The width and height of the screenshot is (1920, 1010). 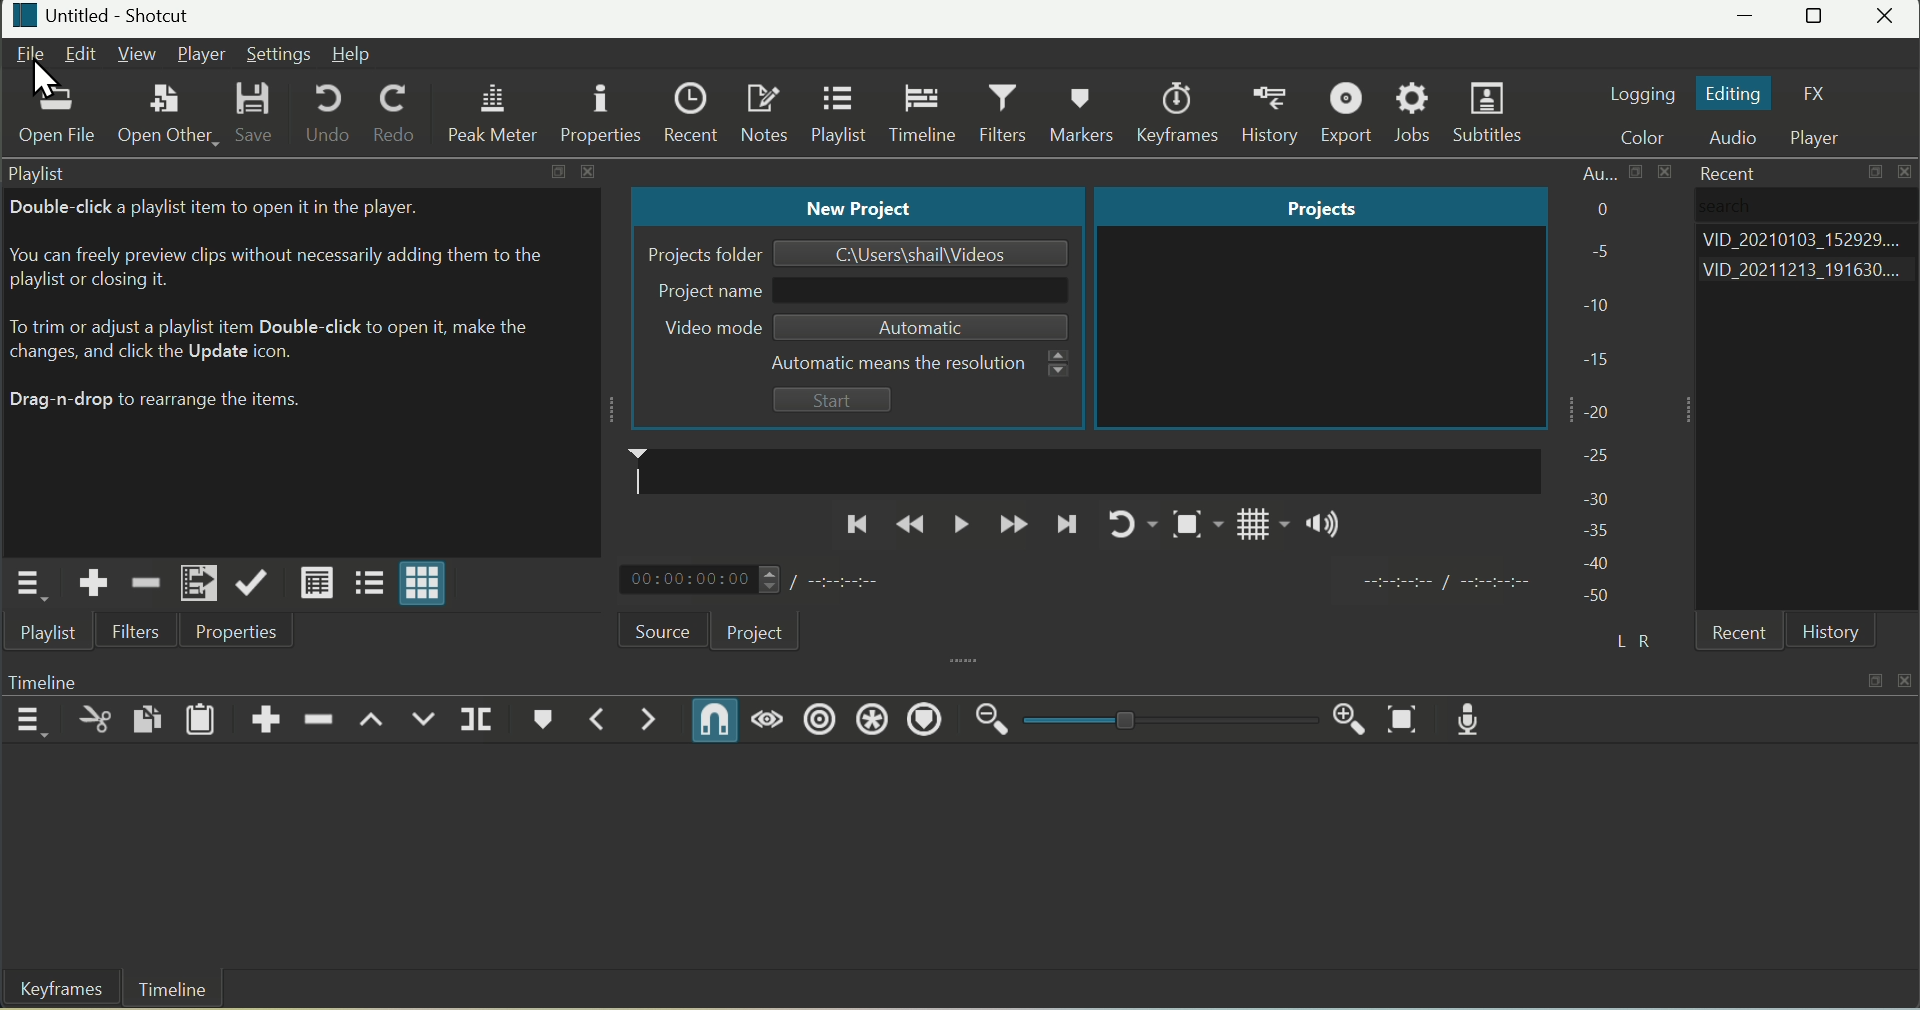 What do you see at coordinates (1745, 635) in the screenshot?
I see `Recent` at bounding box center [1745, 635].